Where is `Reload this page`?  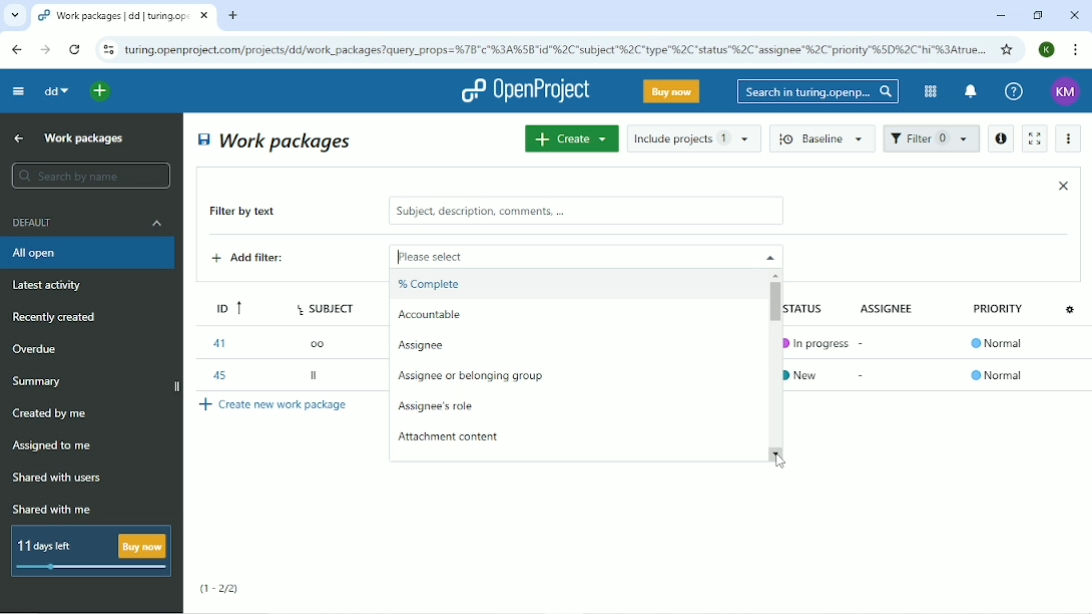
Reload this page is located at coordinates (74, 49).